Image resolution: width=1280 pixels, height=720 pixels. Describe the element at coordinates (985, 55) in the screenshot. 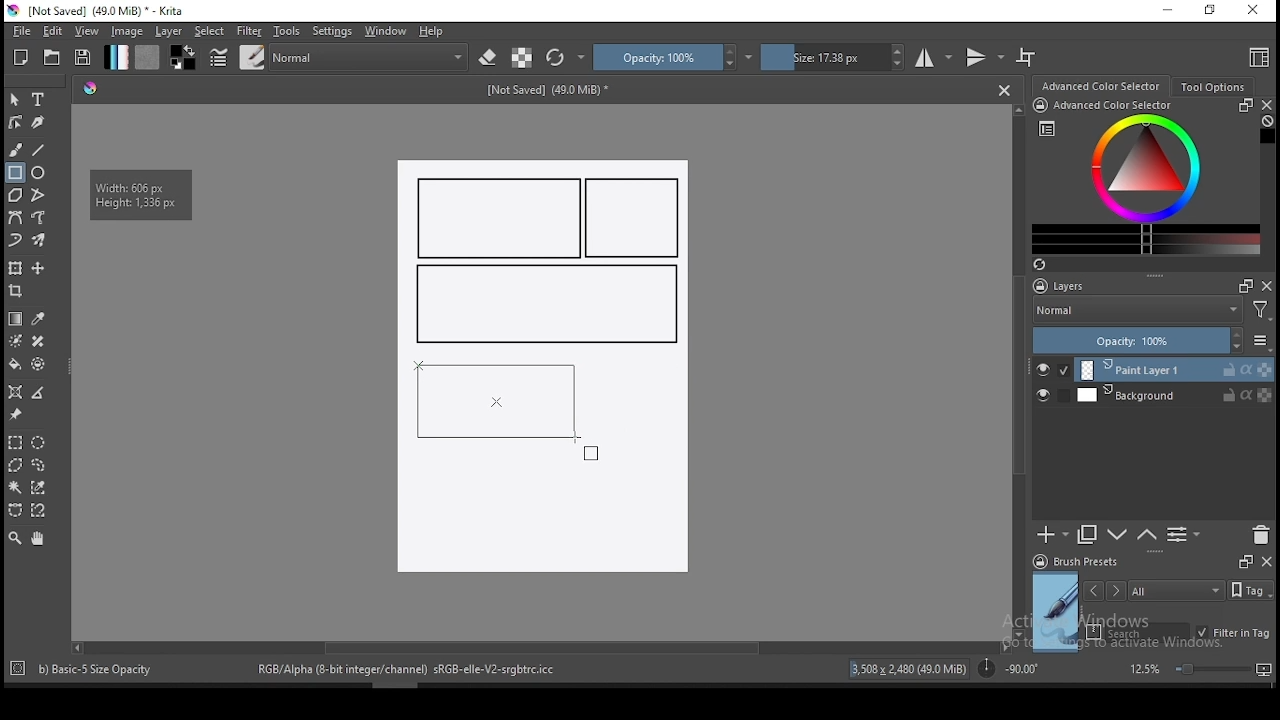

I see `` at that location.